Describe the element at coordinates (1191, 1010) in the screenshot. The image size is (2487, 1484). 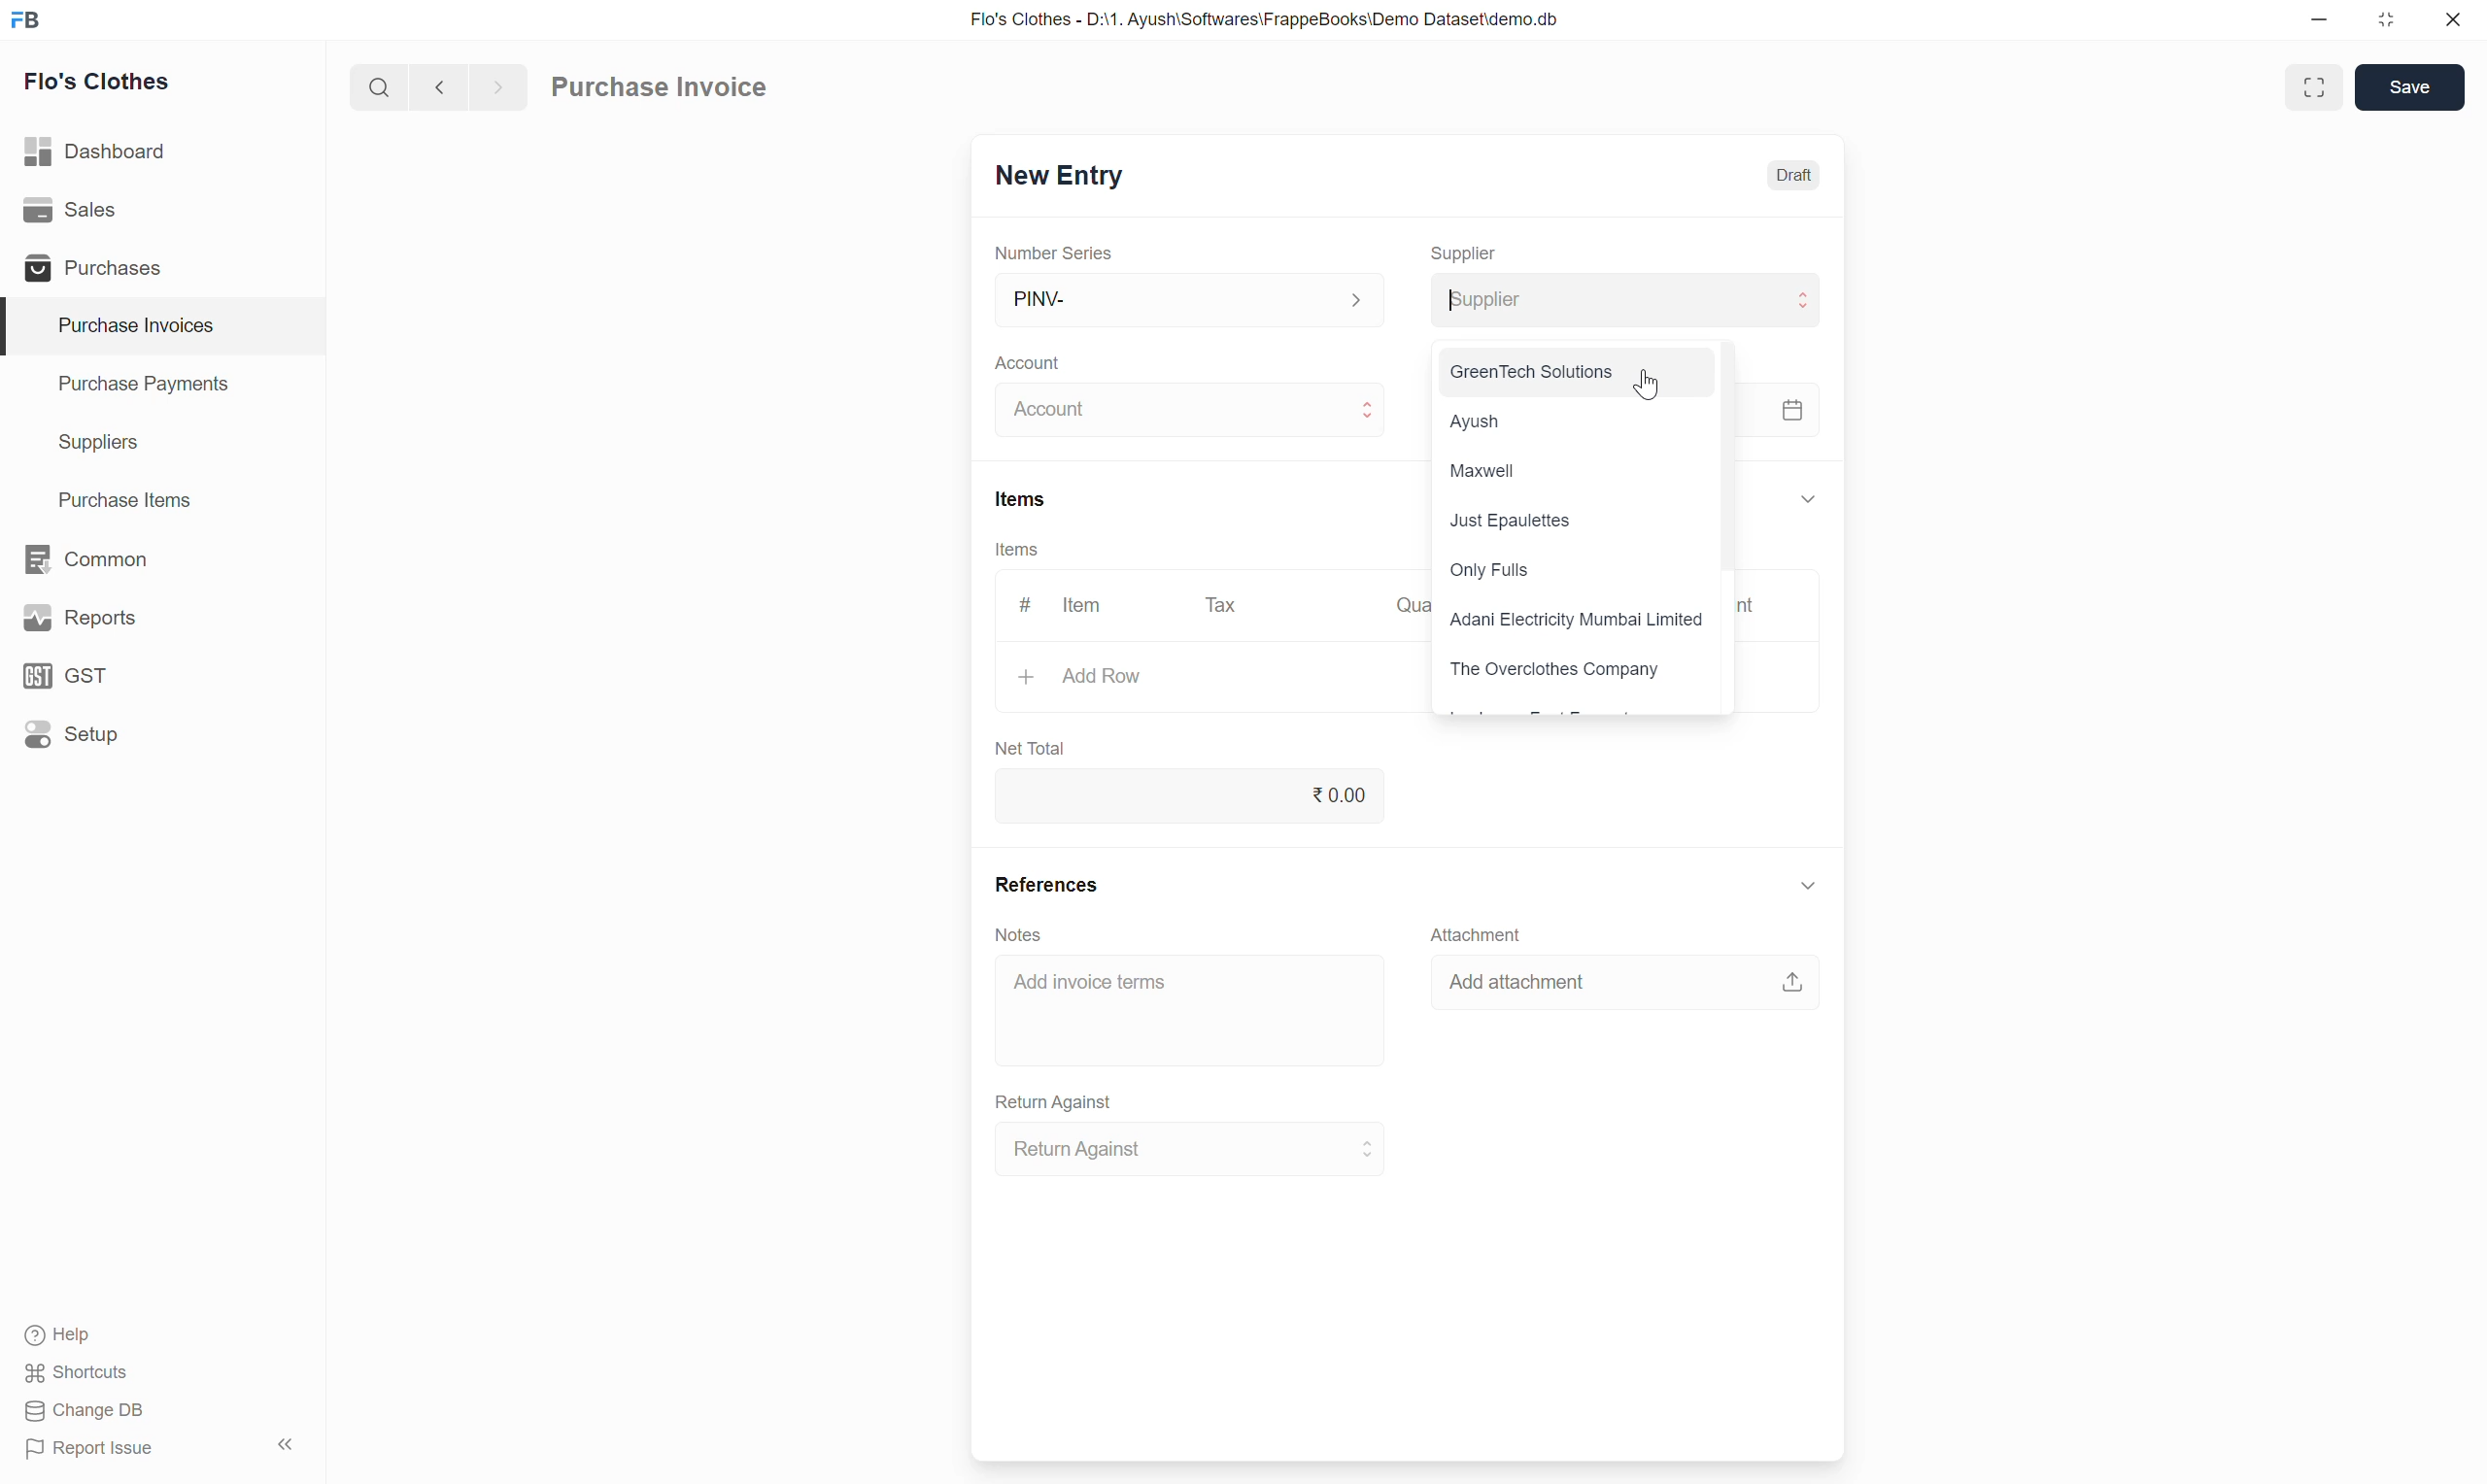
I see `Add invoice terms` at that location.